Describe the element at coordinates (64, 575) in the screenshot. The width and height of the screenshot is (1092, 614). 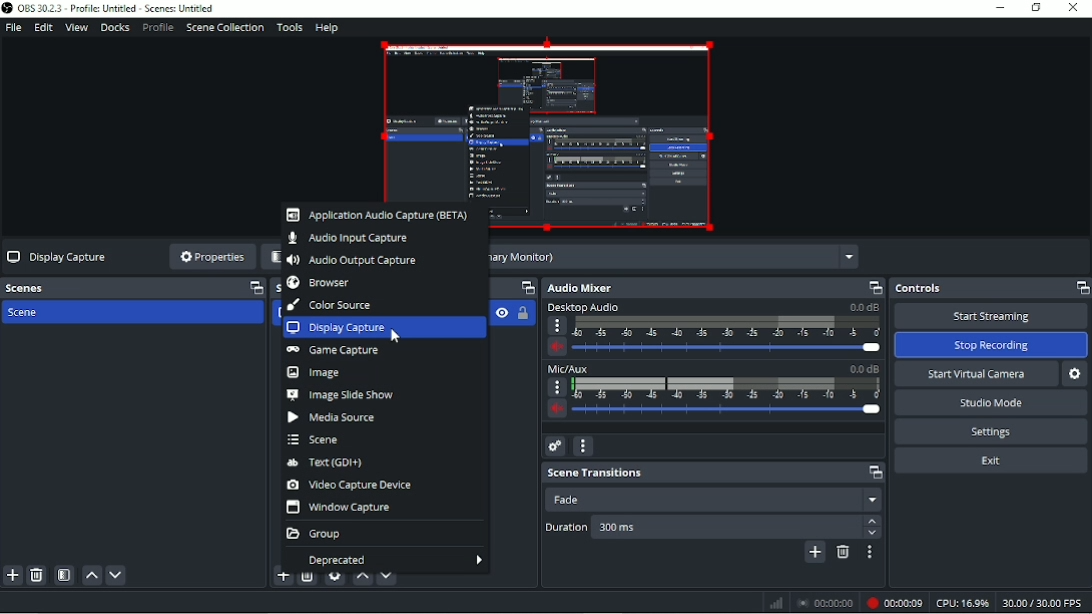
I see `Open scene filters` at that location.